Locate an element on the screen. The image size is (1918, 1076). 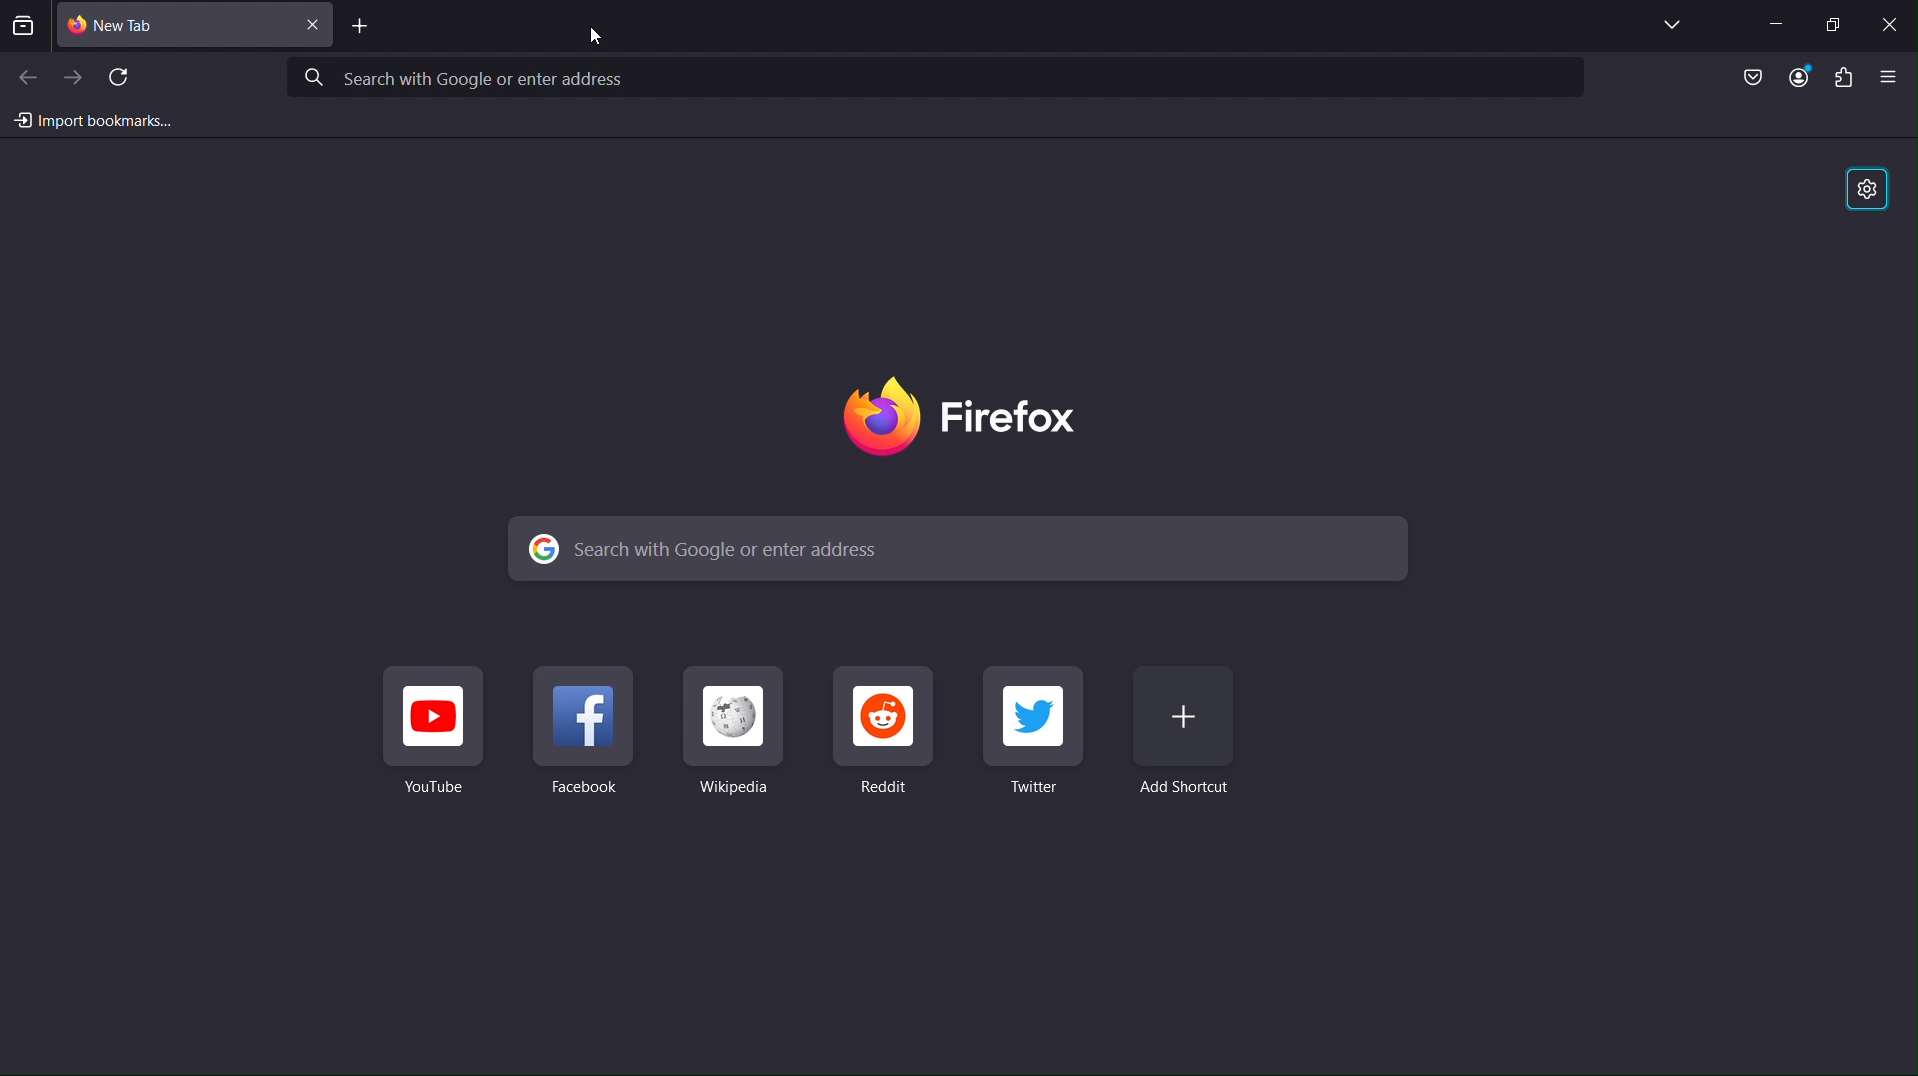
search with google or enter address is located at coordinates (943, 78).